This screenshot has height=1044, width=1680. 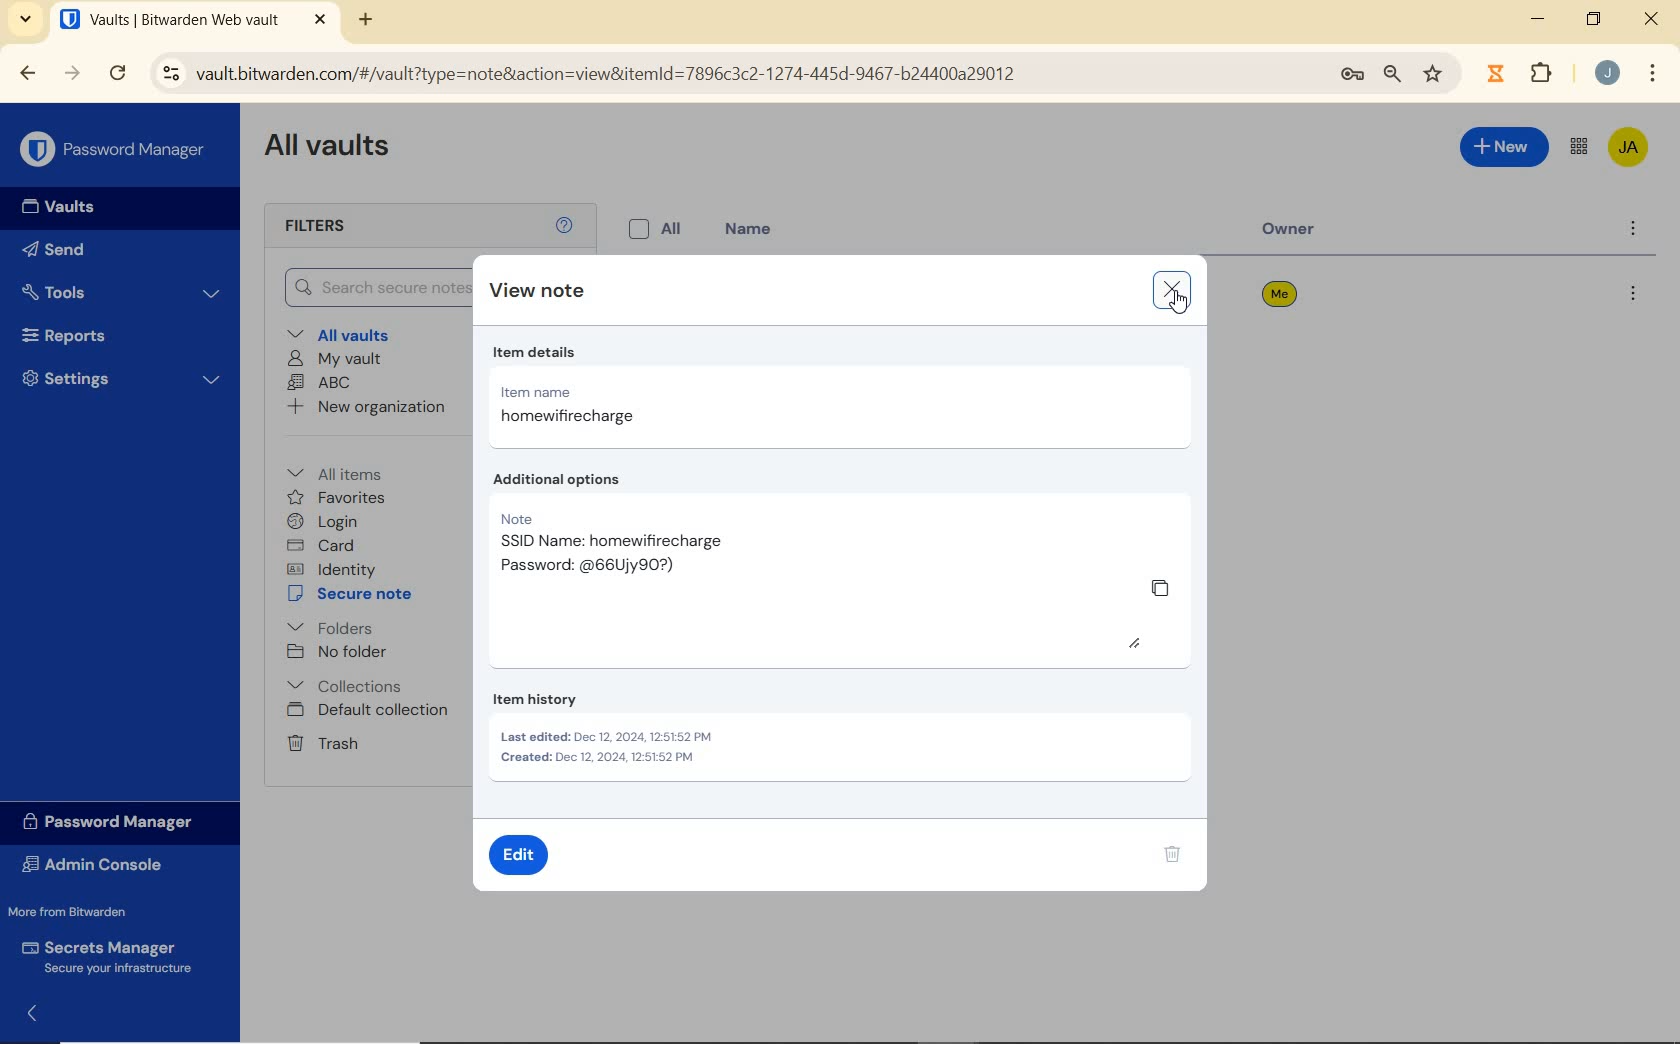 I want to click on More Options, so click(x=1653, y=71).